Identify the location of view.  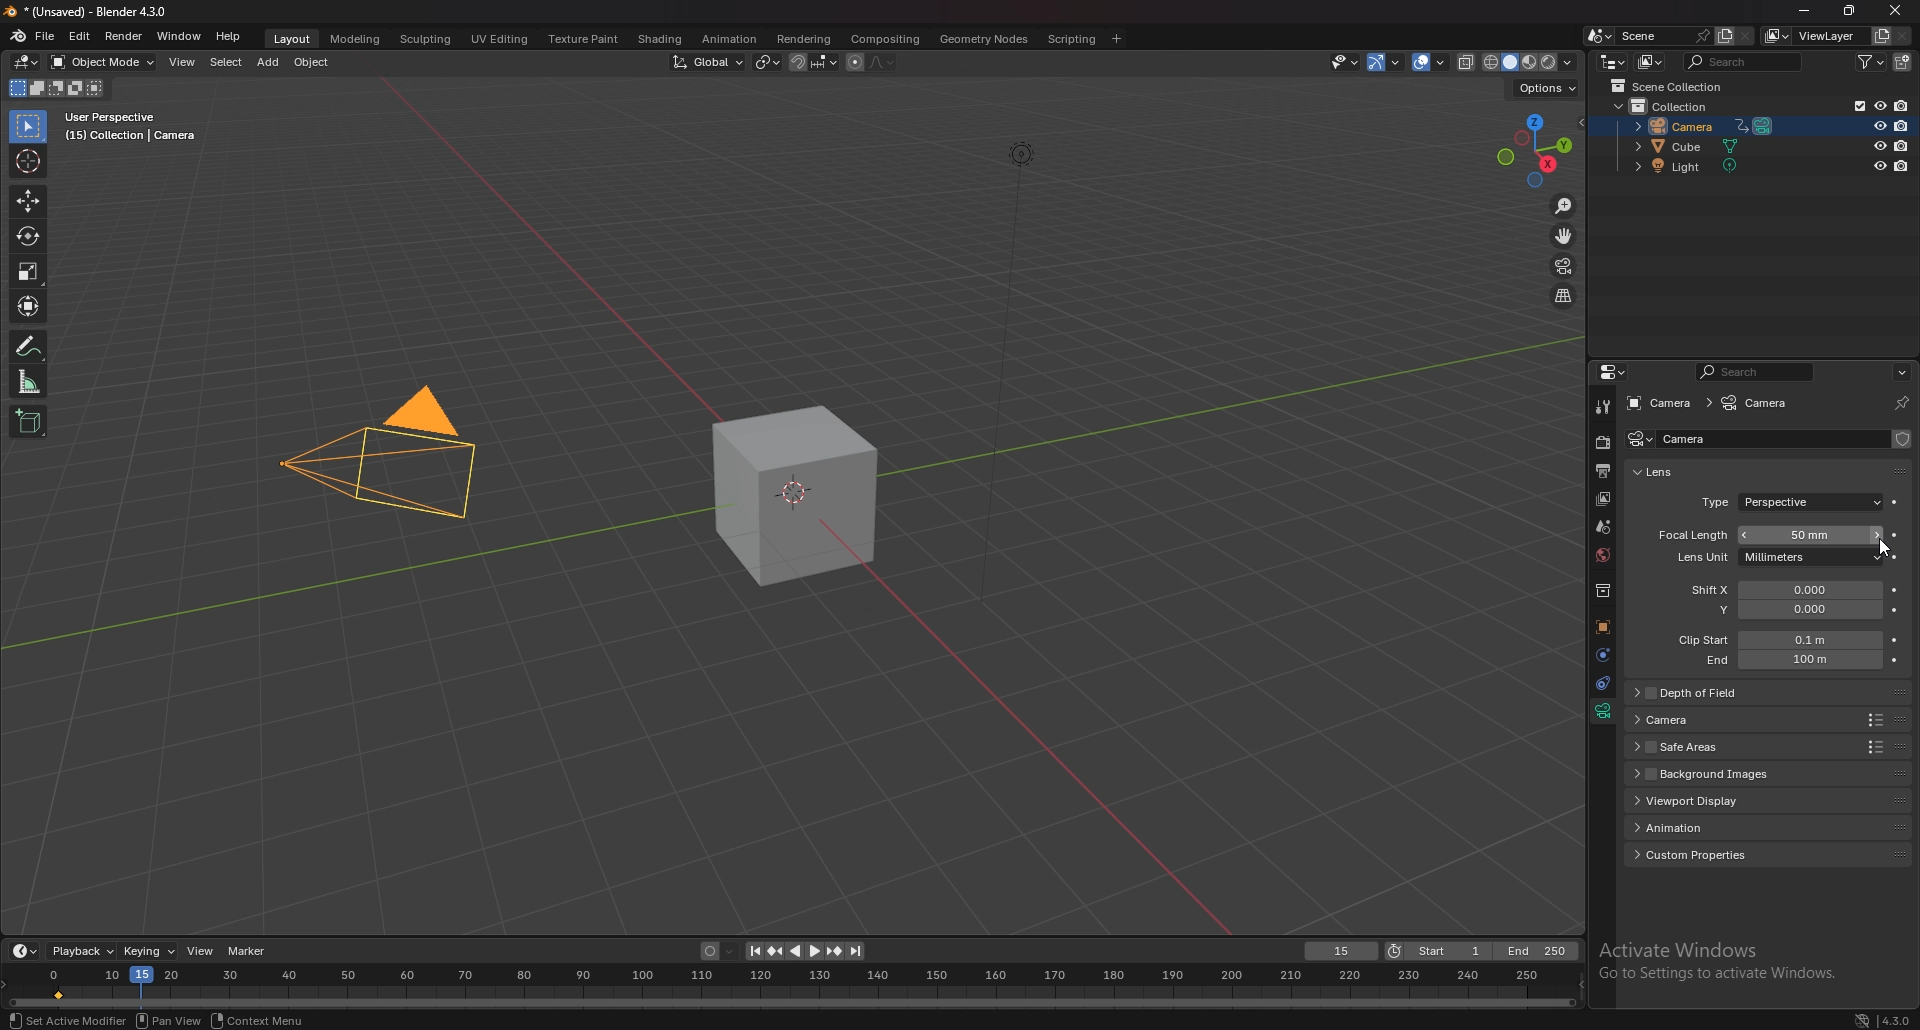
(199, 951).